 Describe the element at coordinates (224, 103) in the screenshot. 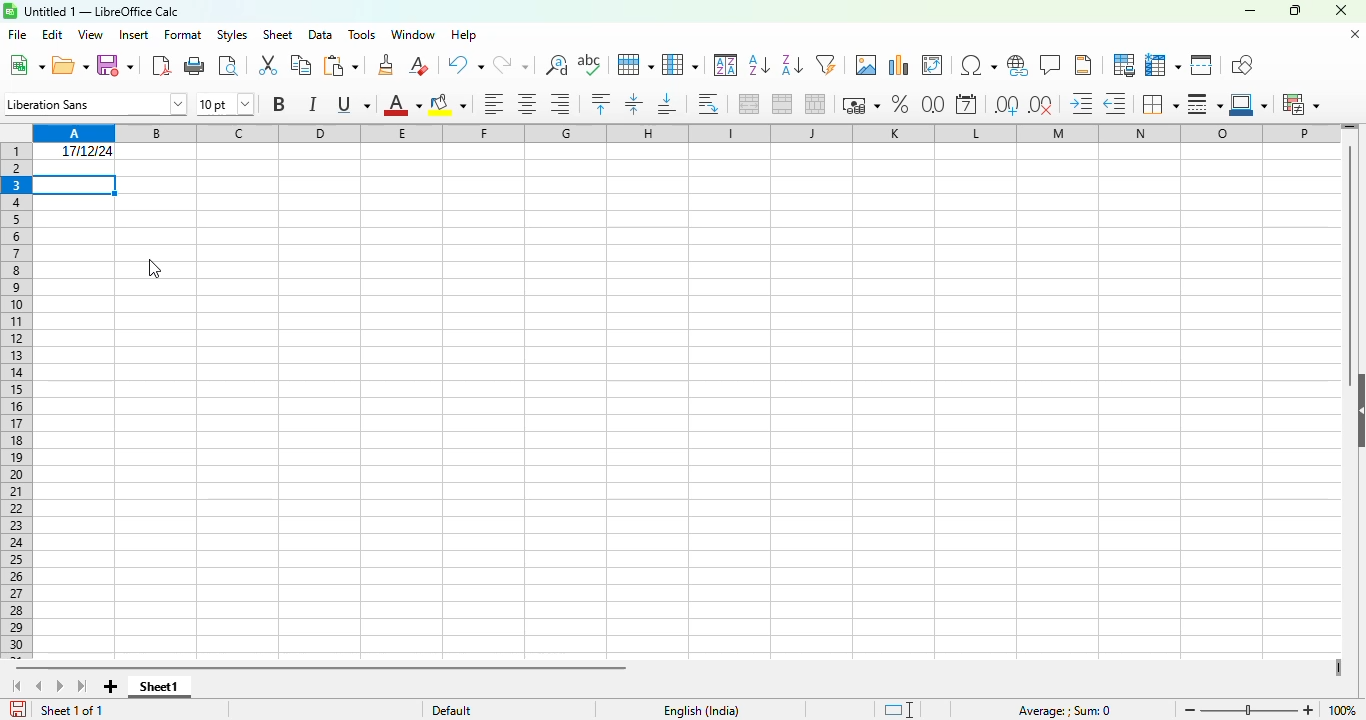

I see `font size` at that location.